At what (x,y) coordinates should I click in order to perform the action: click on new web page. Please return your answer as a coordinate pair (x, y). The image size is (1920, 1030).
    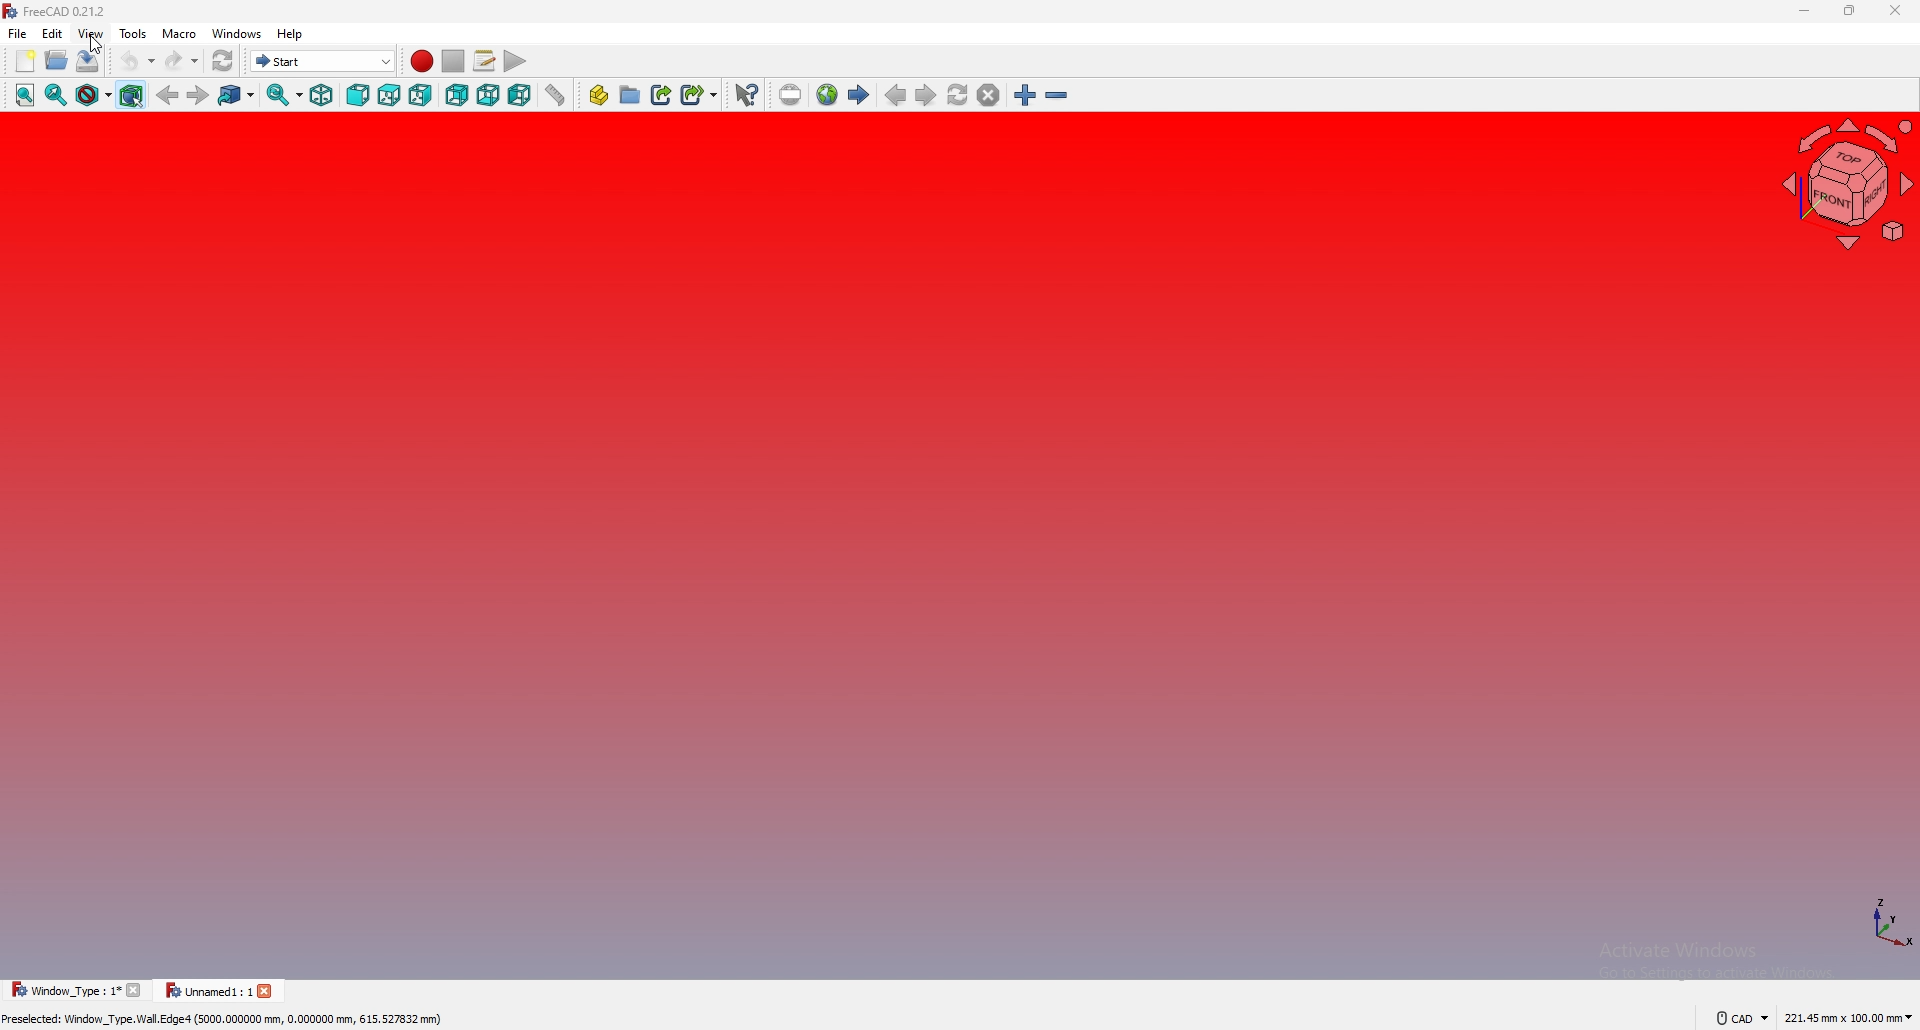
    Looking at the image, I should click on (827, 94).